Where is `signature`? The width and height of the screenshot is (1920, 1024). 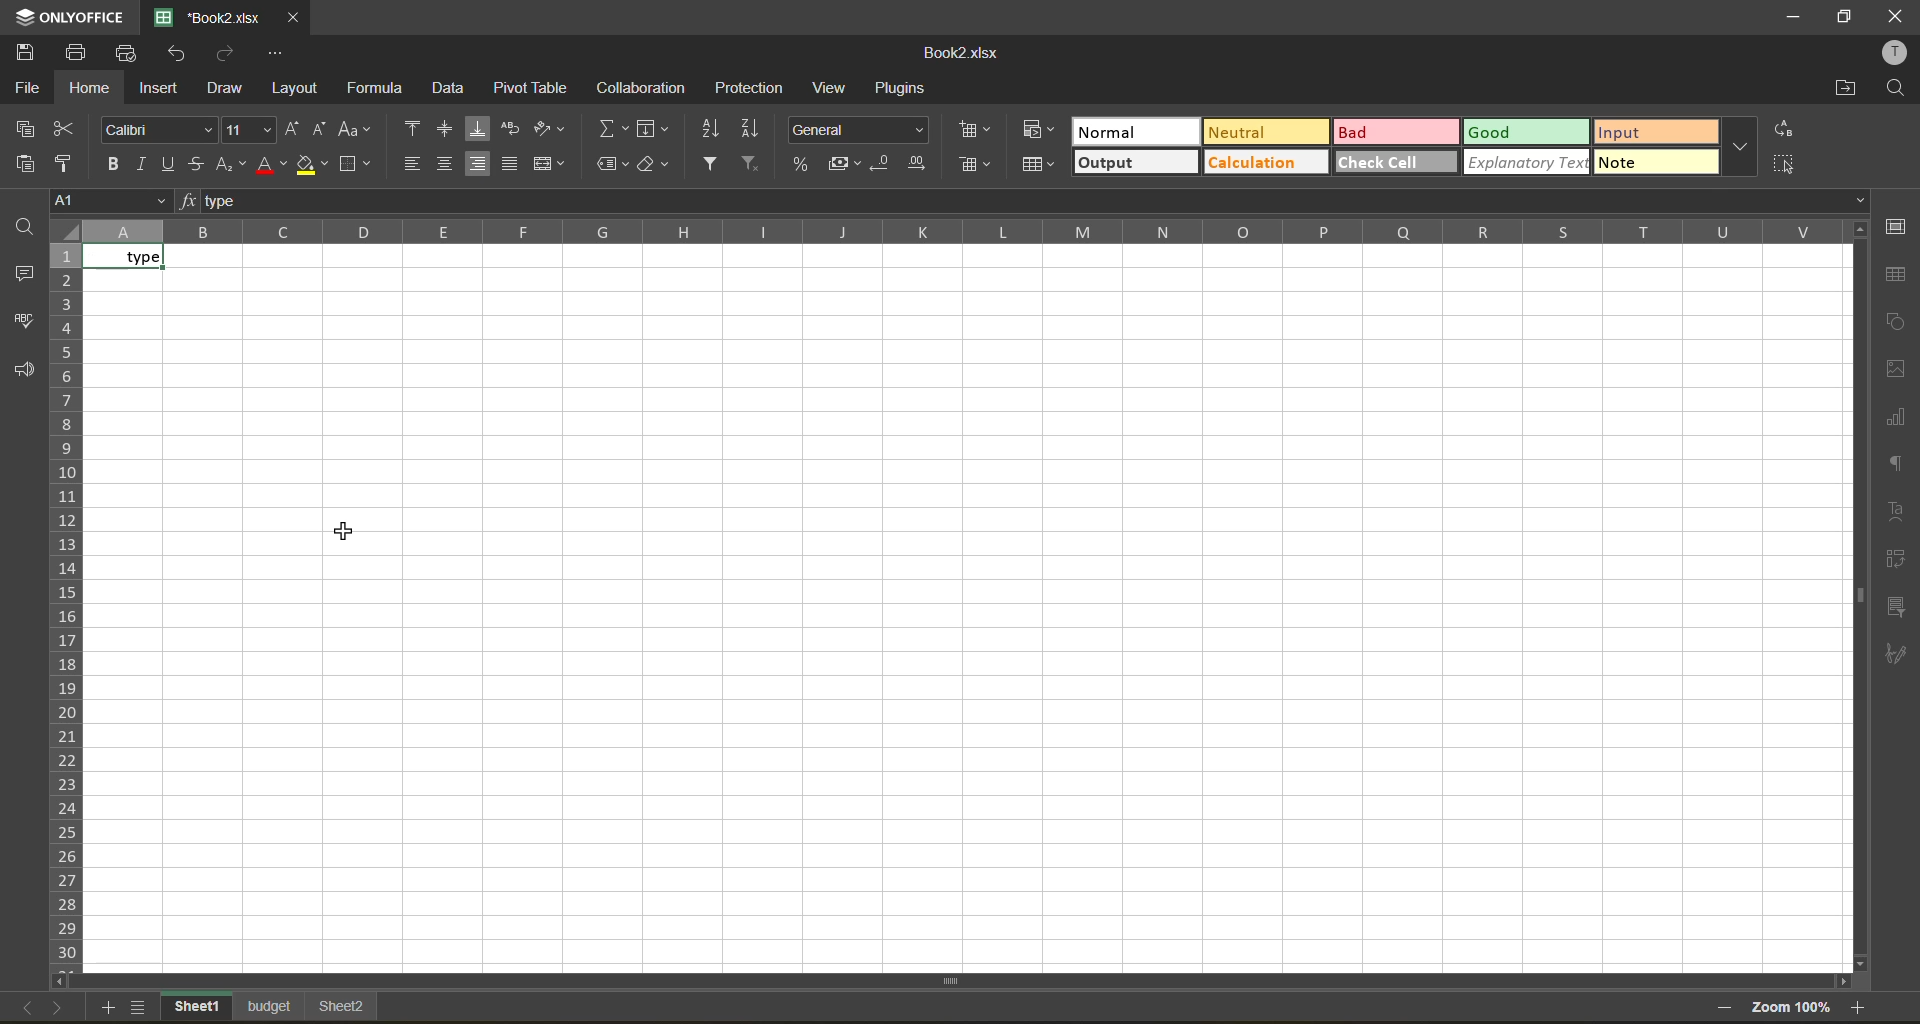 signature is located at coordinates (1897, 656).